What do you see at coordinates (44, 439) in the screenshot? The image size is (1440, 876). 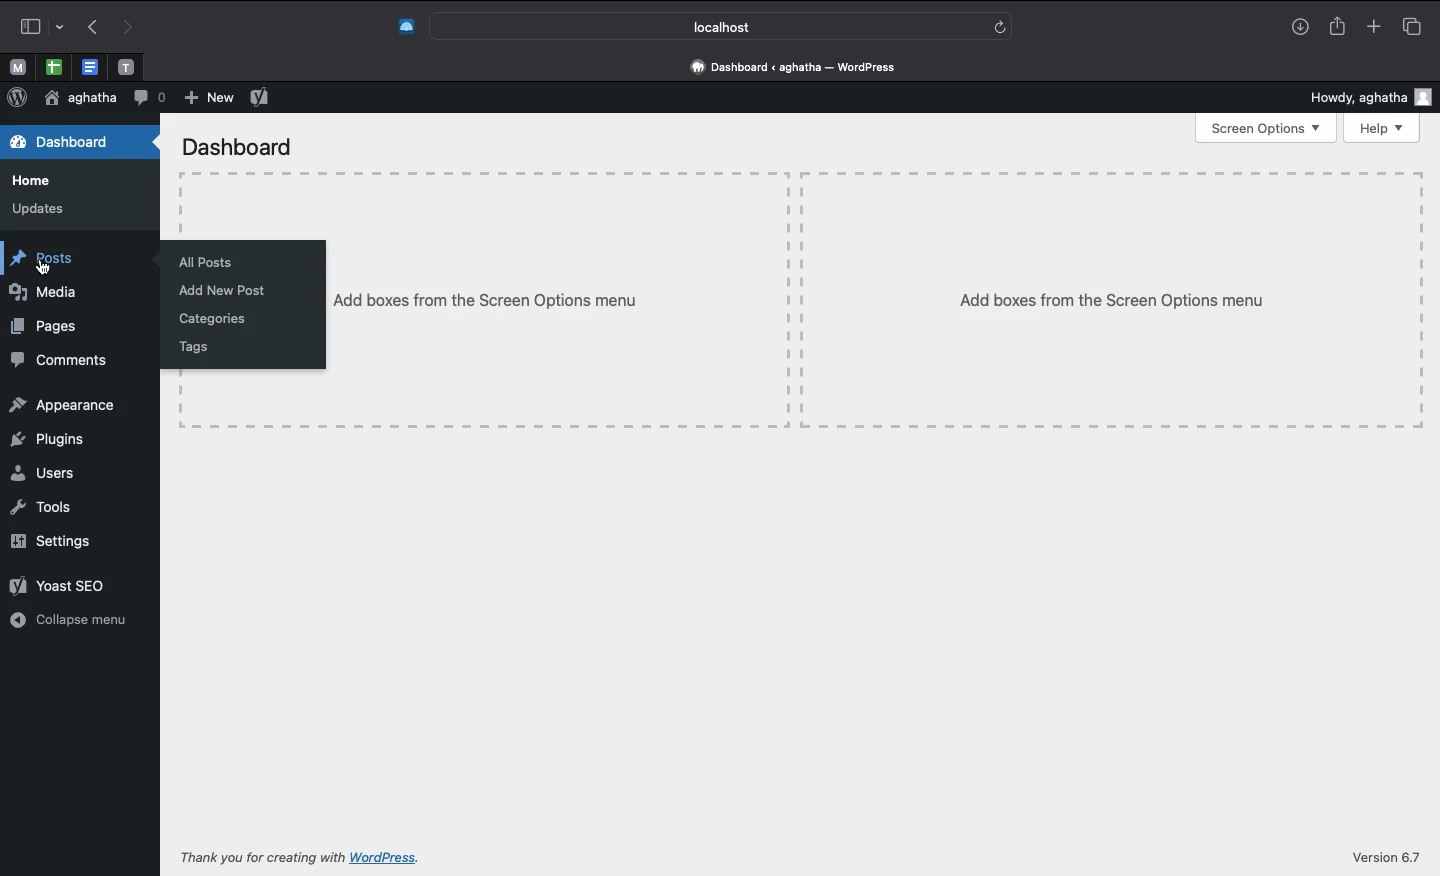 I see `Plugins` at bounding box center [44, 439].